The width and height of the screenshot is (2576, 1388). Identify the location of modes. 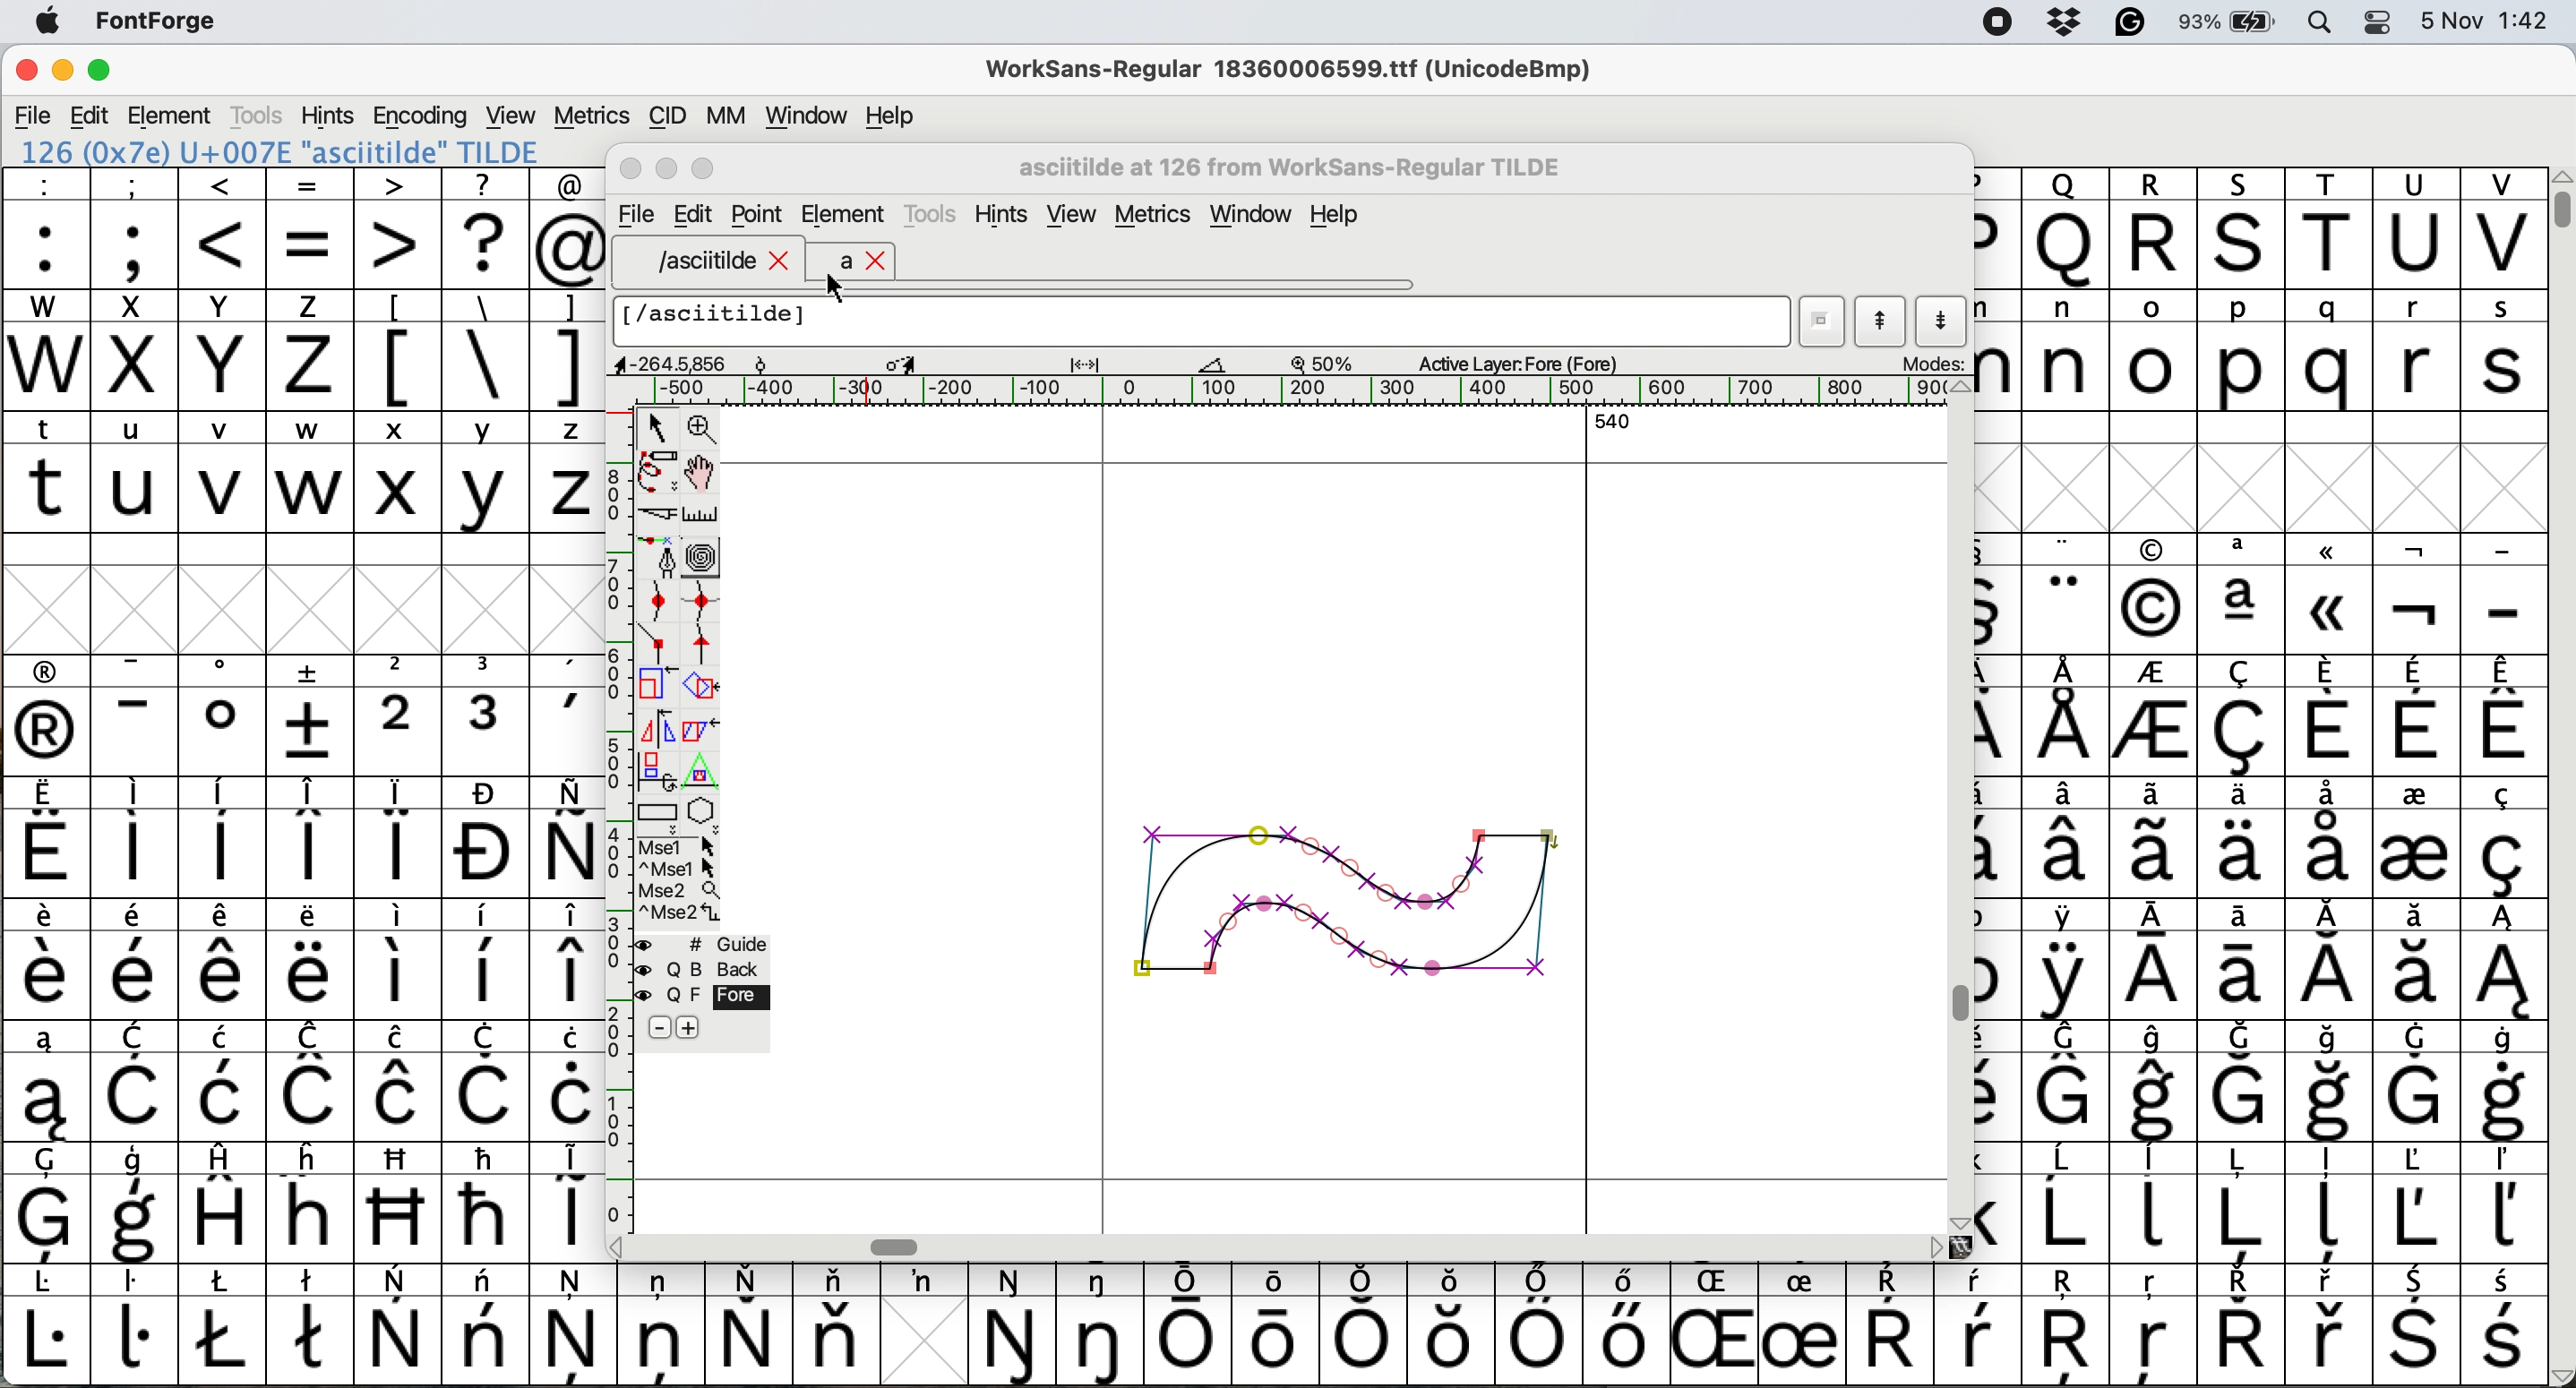
(1931, 362).